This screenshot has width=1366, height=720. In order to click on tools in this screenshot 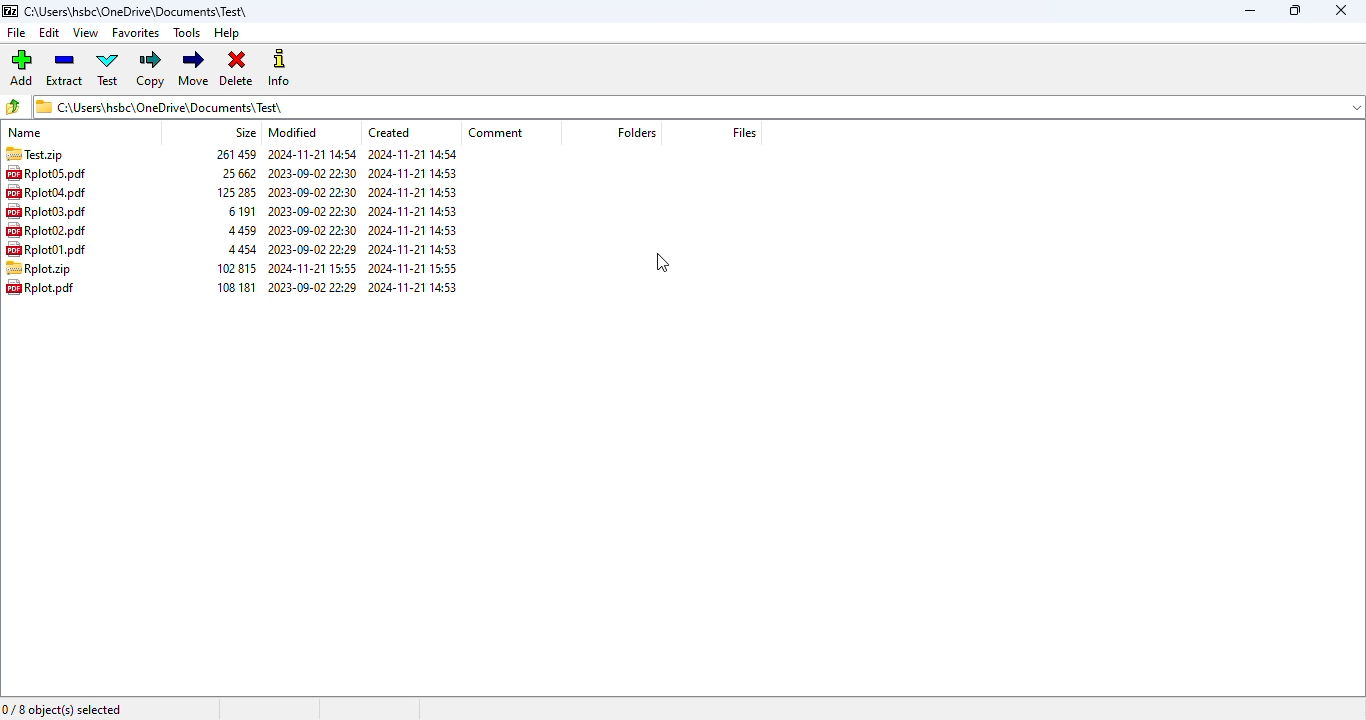, I will do `click(186, 32)`.